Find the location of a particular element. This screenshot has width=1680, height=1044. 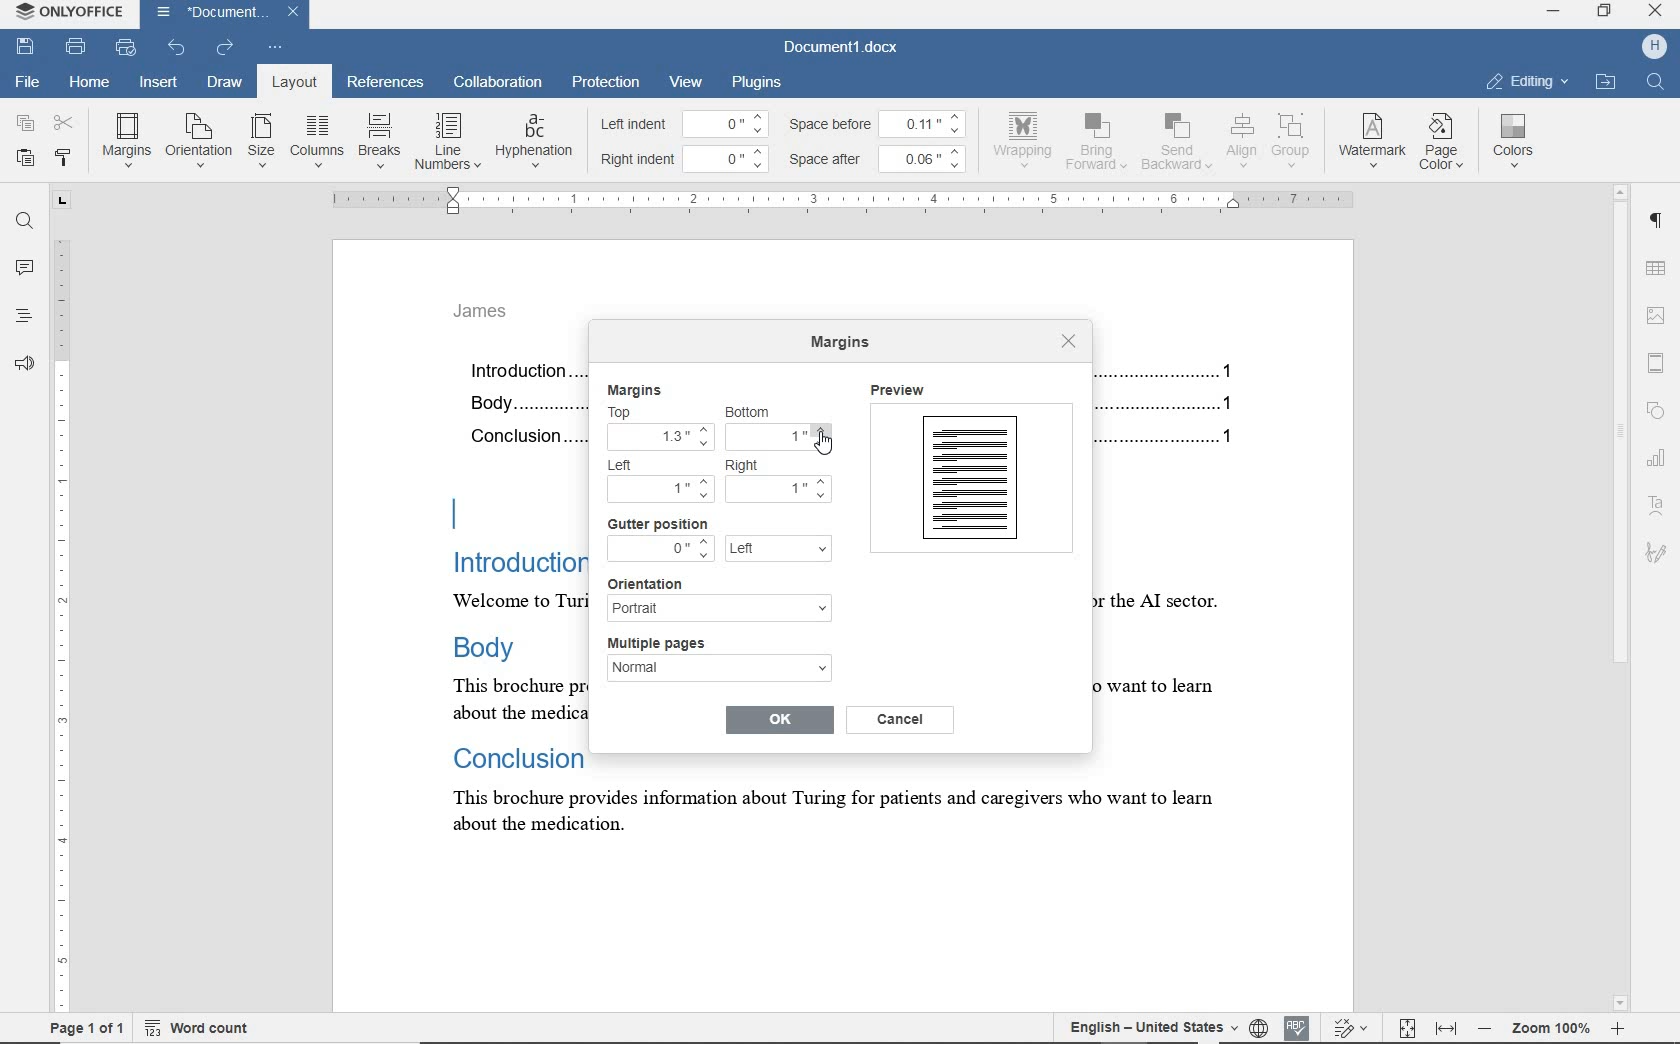

1 is located at coordinates (781, 439).